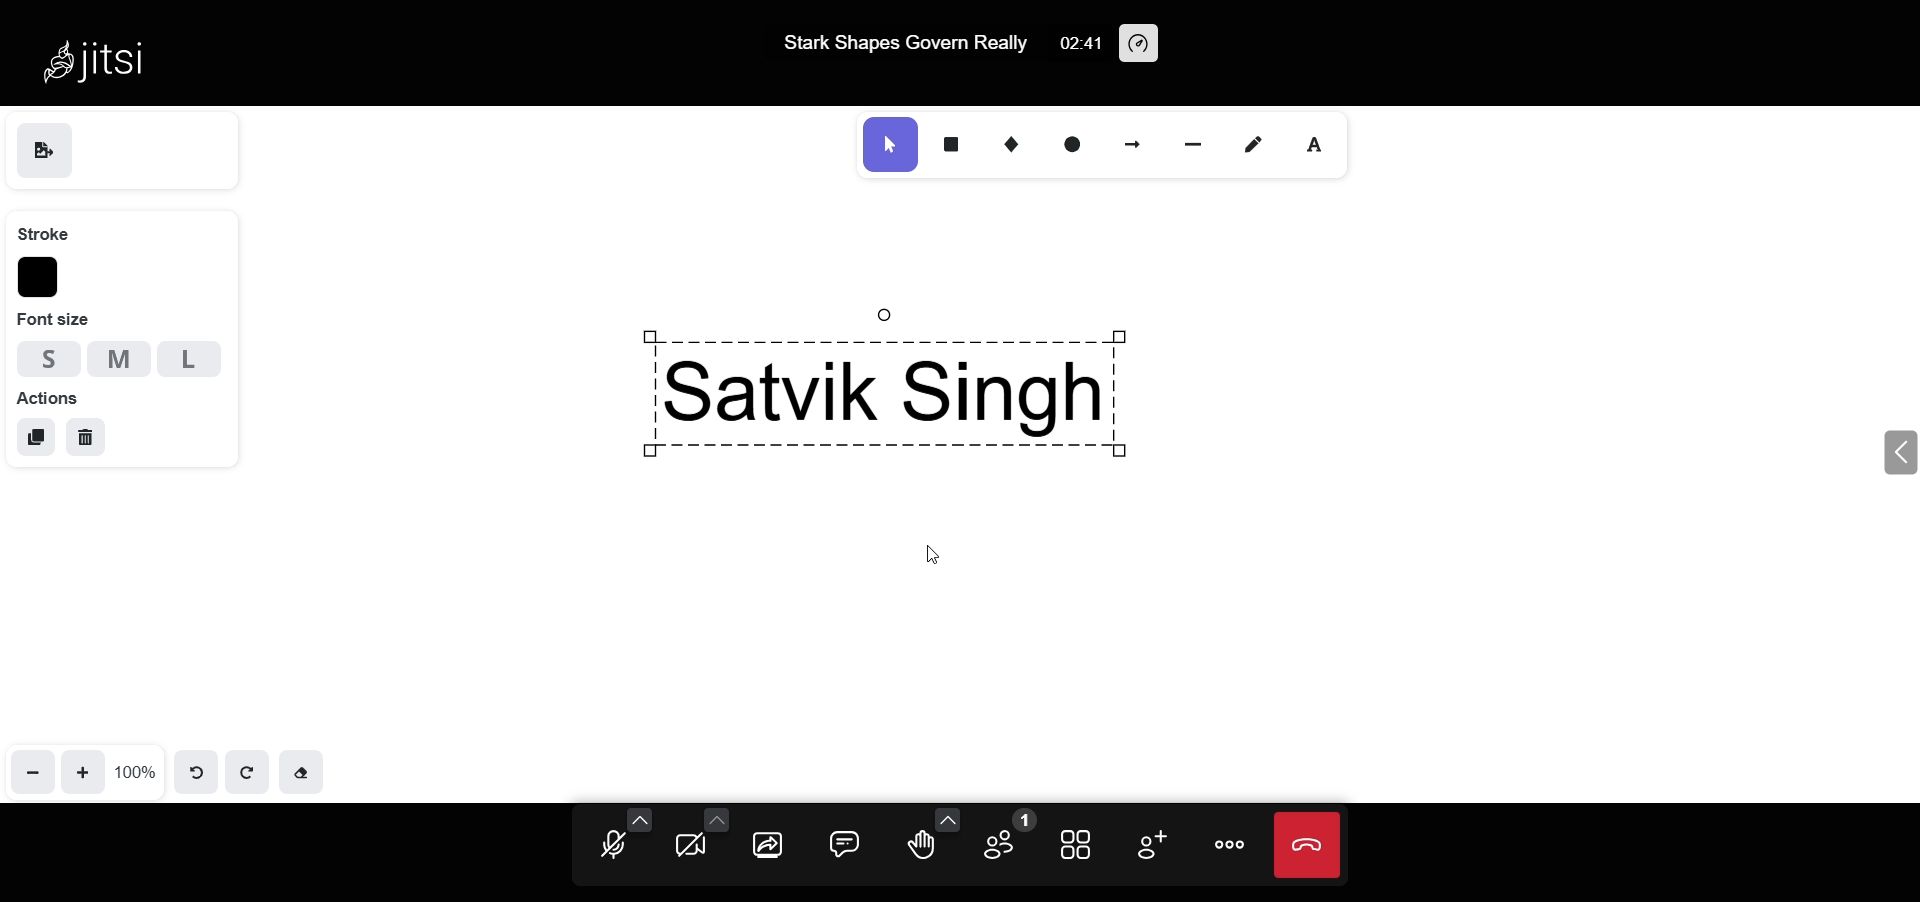 Image resolution: width=1920 pixels, height=902 pixels. Describe the element at coordinates (1079, 842) in the screenshot. I see `tile view` at that location.